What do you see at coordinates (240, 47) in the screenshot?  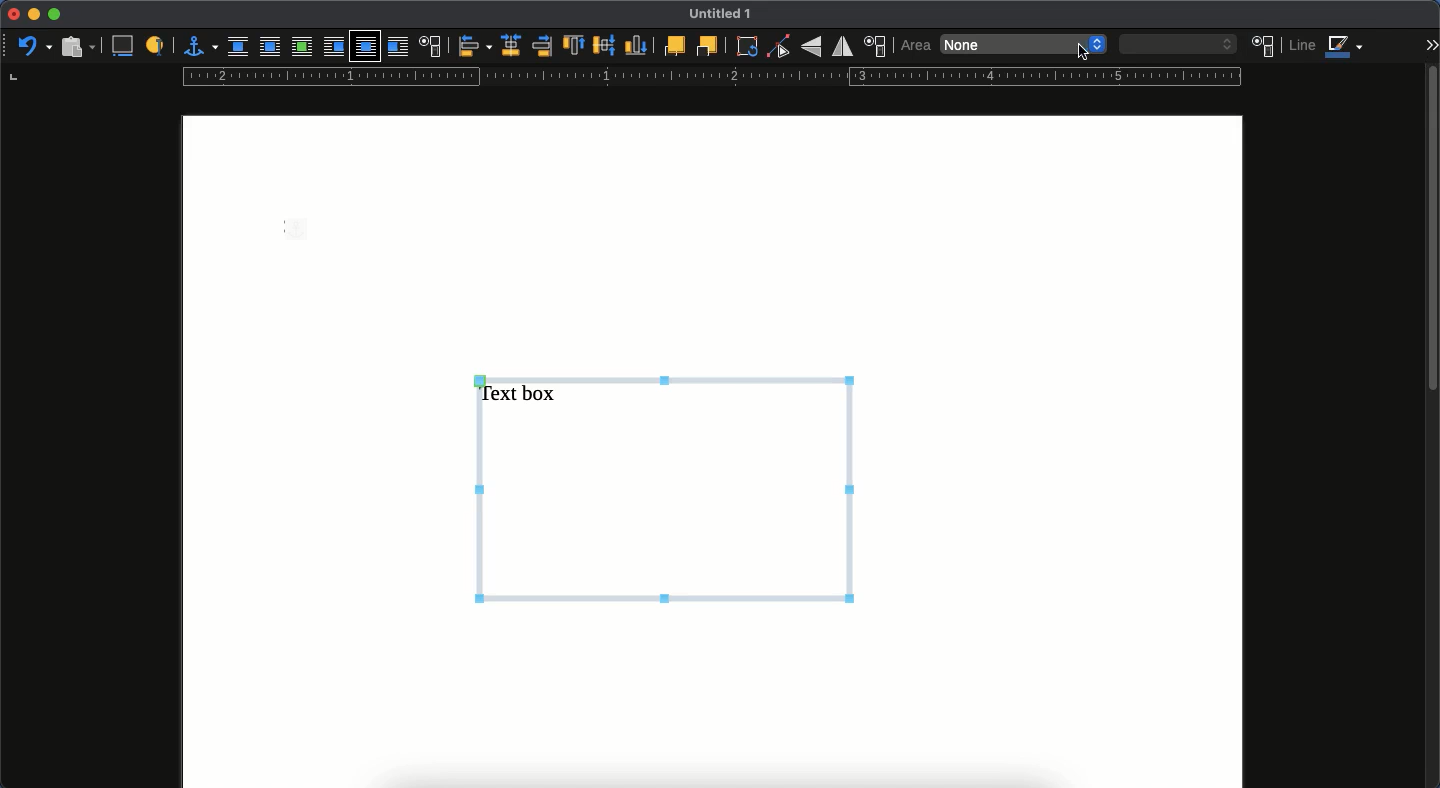 I see `none` at bounding box center [240, 47].